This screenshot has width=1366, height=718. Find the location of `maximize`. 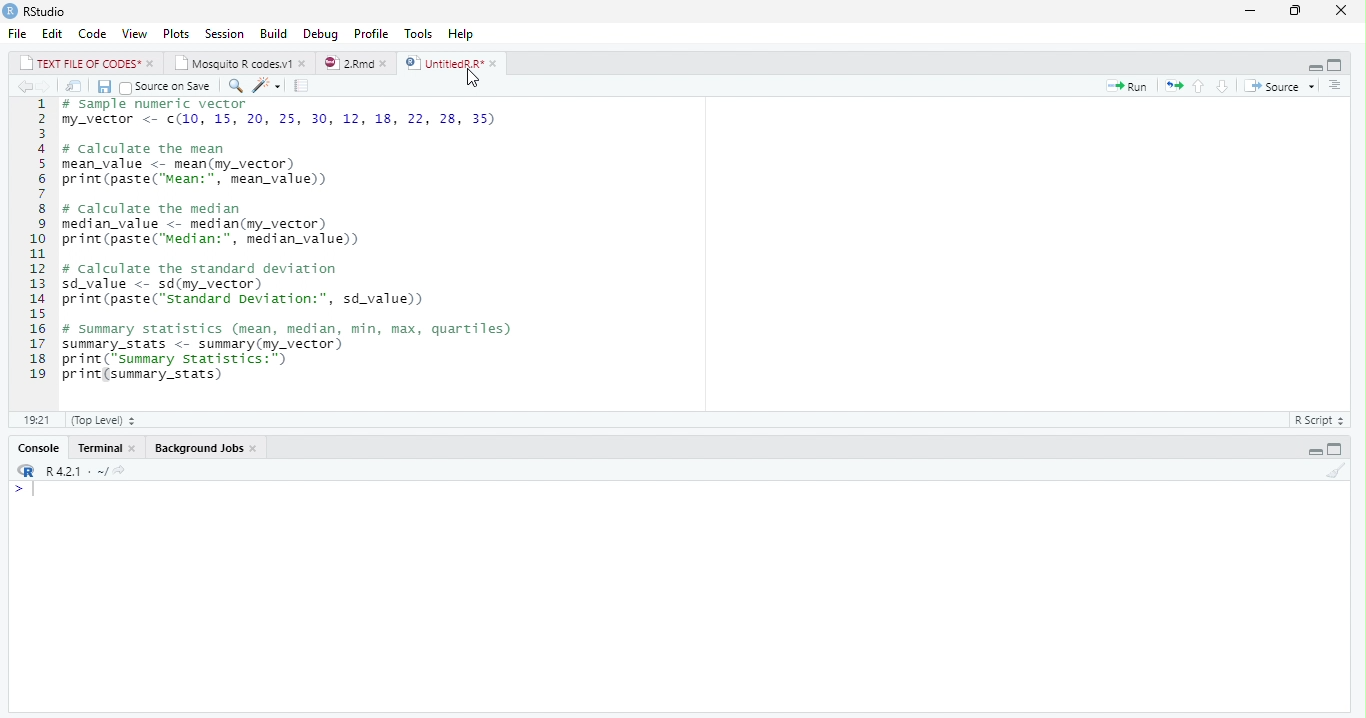

maximize is located at coordinates (1298, 12).